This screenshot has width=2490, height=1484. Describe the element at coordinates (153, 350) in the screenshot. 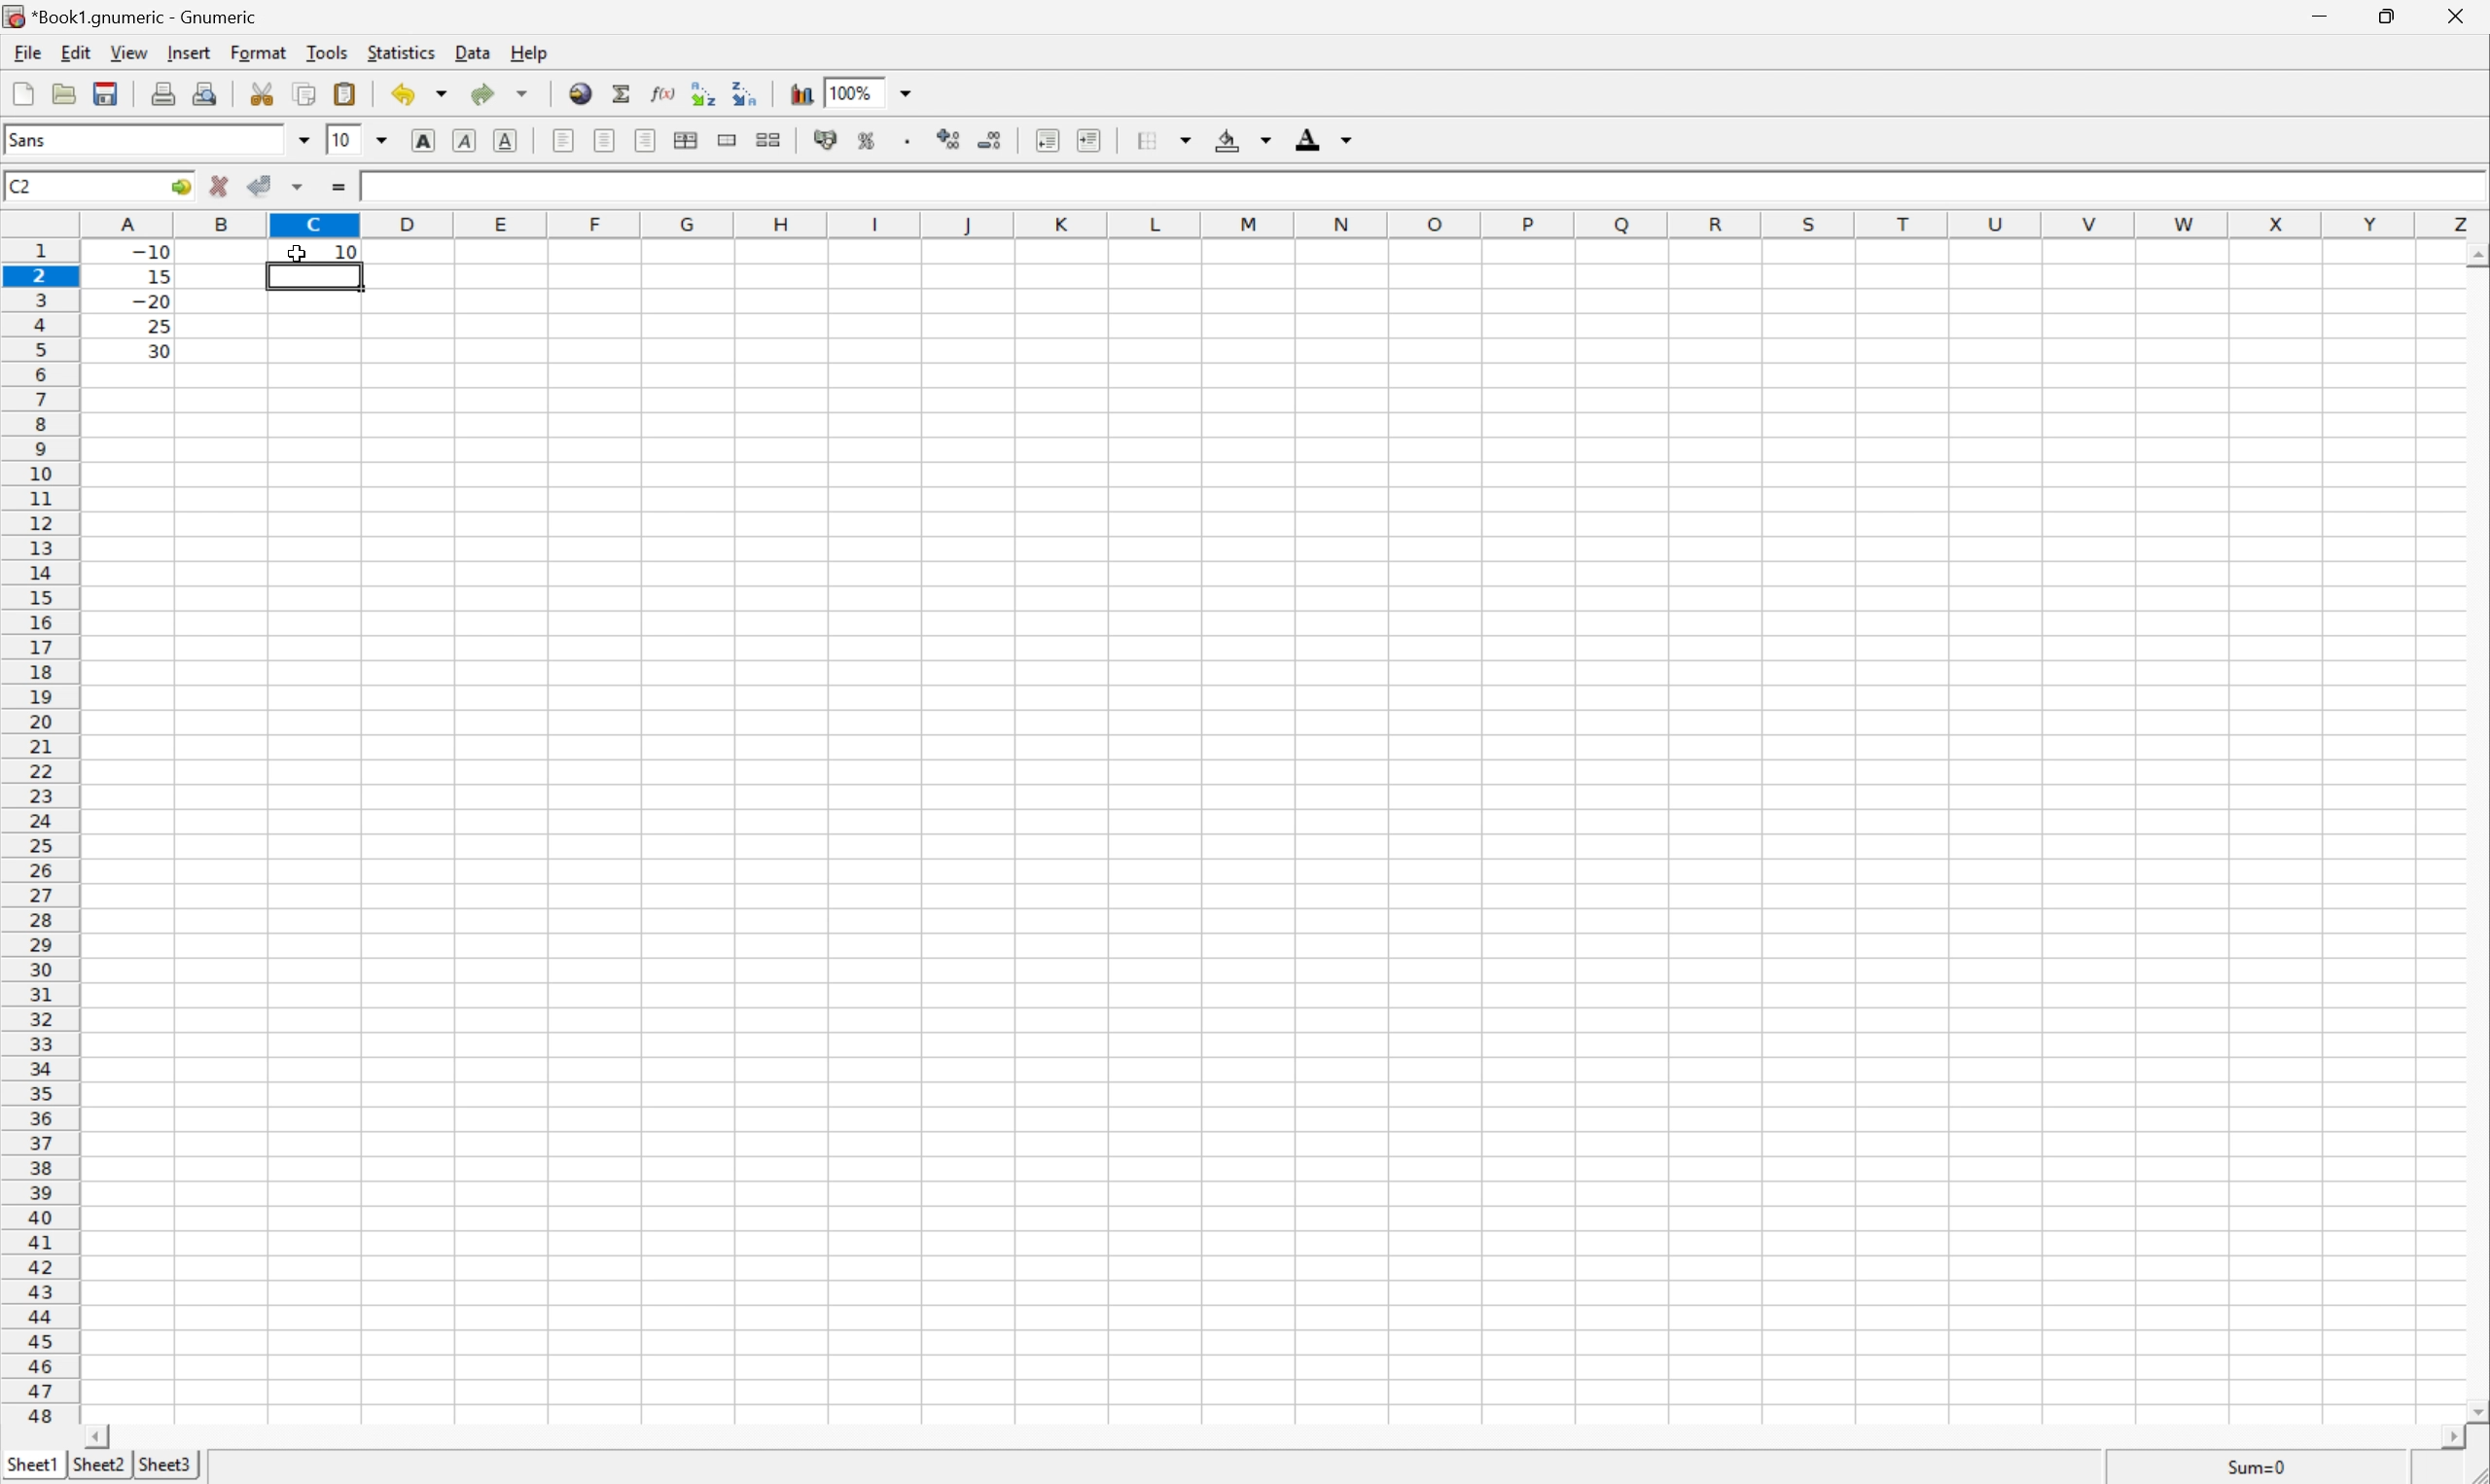

I see `30` at that location.